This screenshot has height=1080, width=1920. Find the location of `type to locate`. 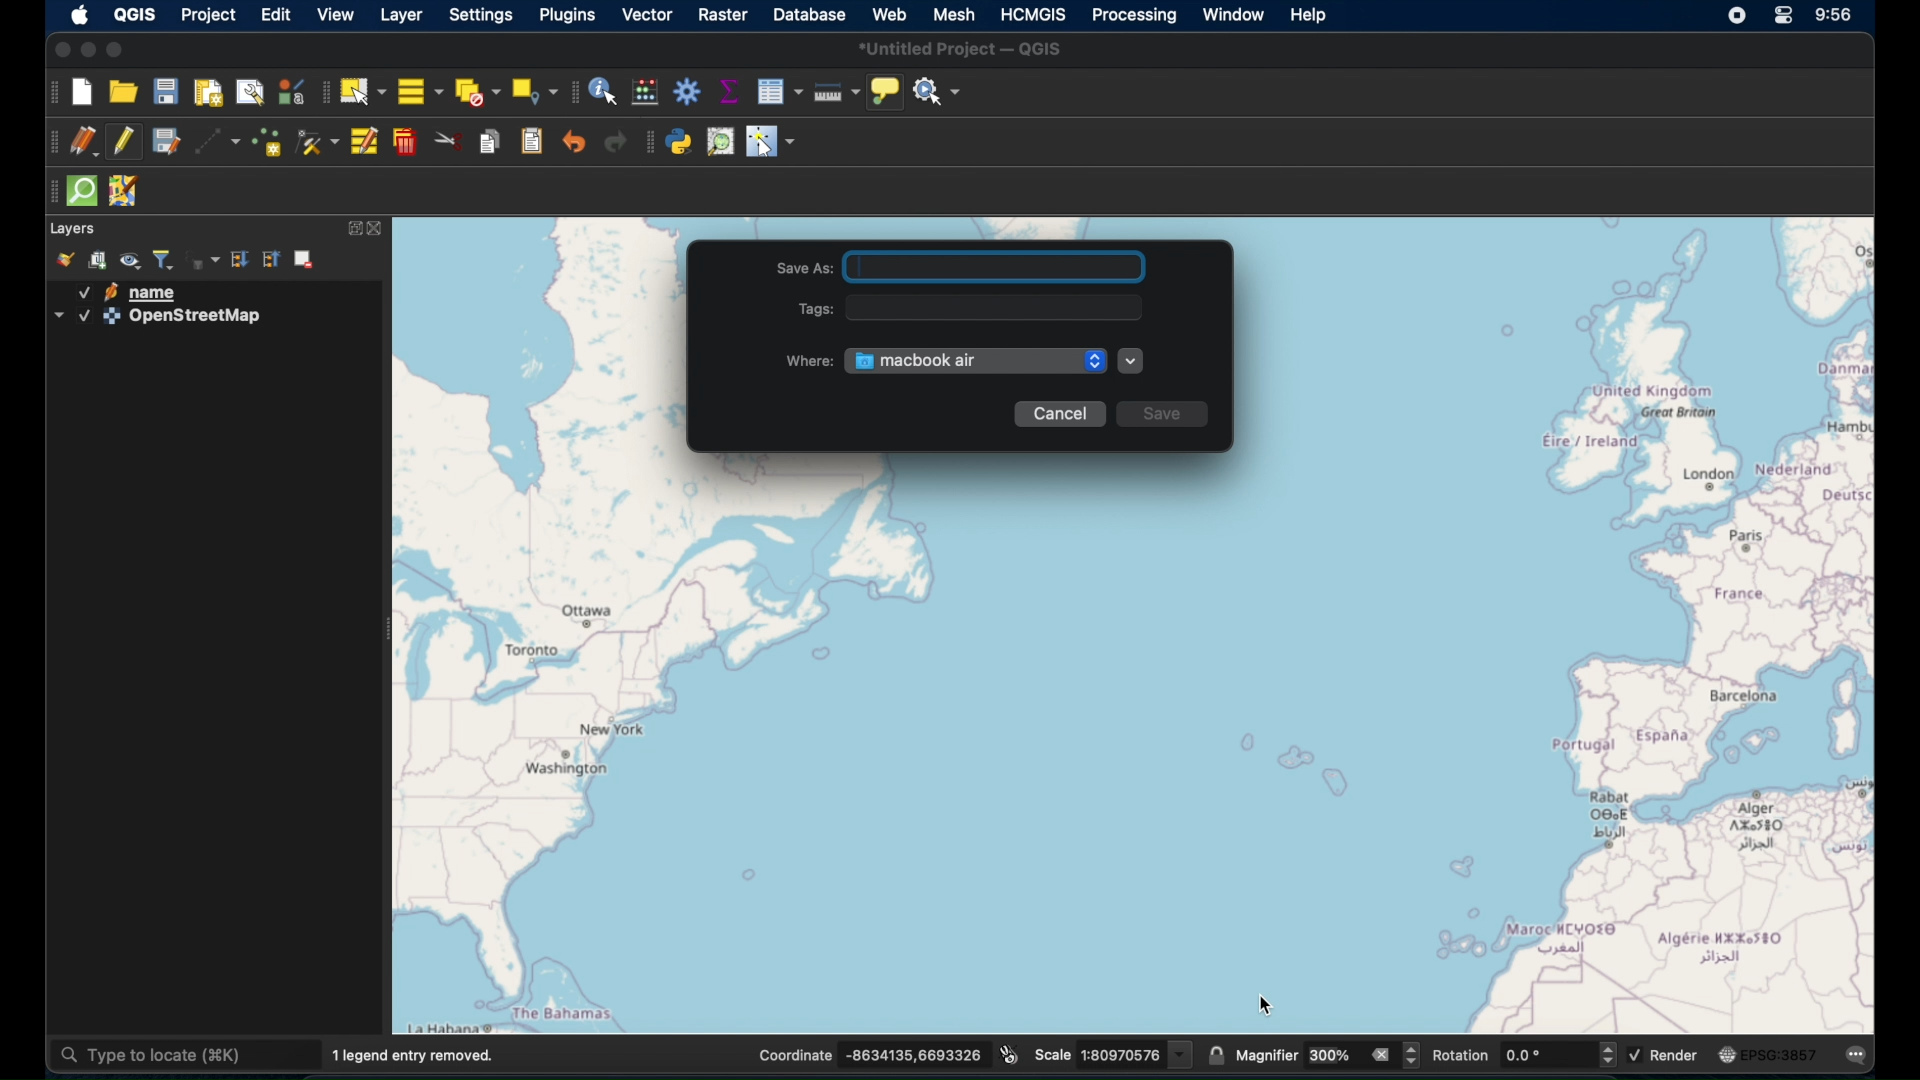

type to locate is located at coordinates (183, 1053).